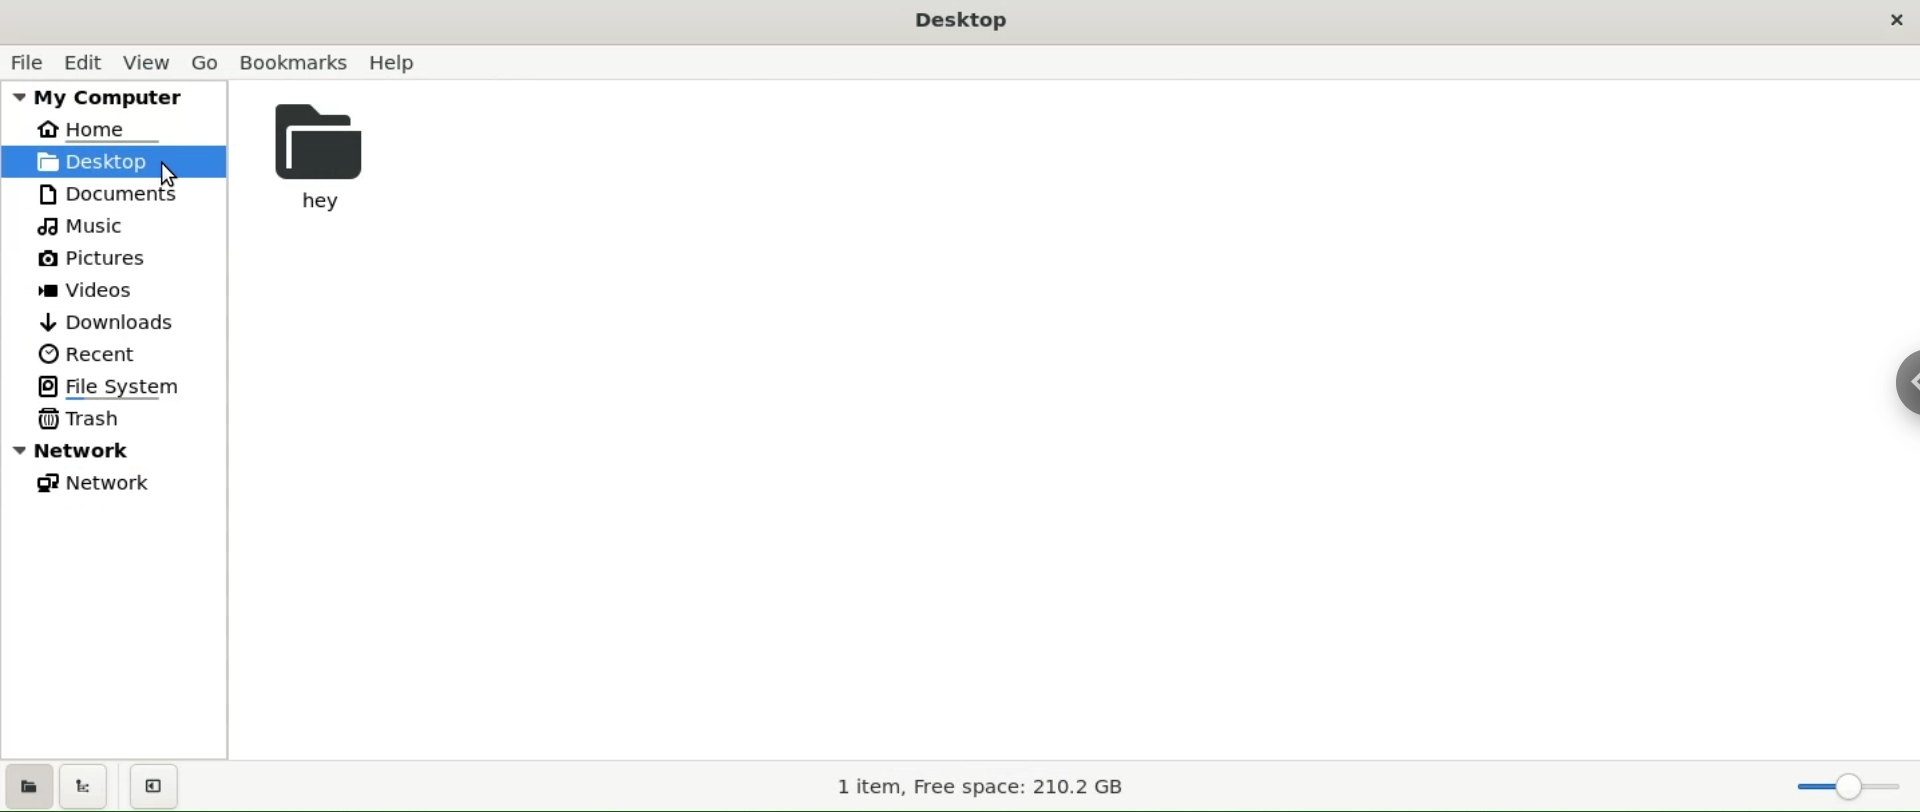  What do you see at coordinates (339, 151) in the screenshot?
I see `hey` at bounding box center [339, 151].